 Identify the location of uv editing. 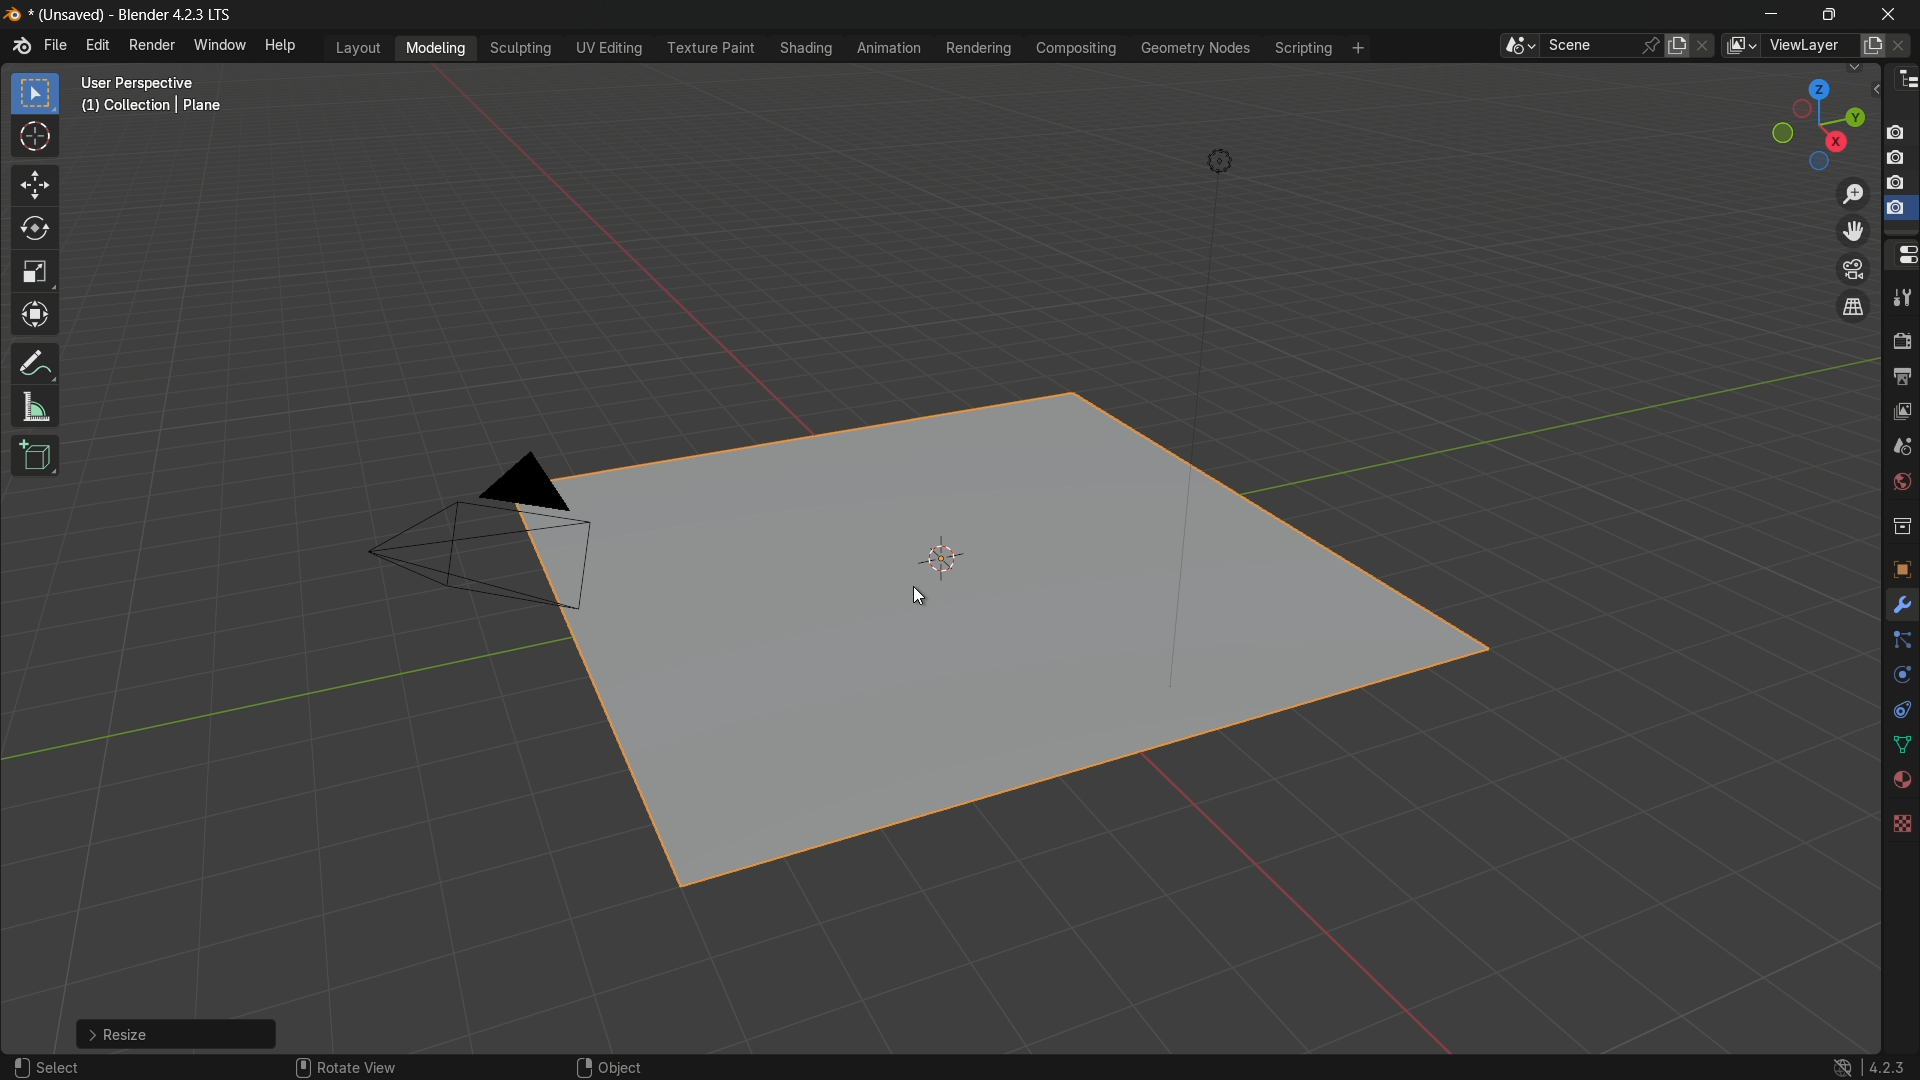
(610, 49).